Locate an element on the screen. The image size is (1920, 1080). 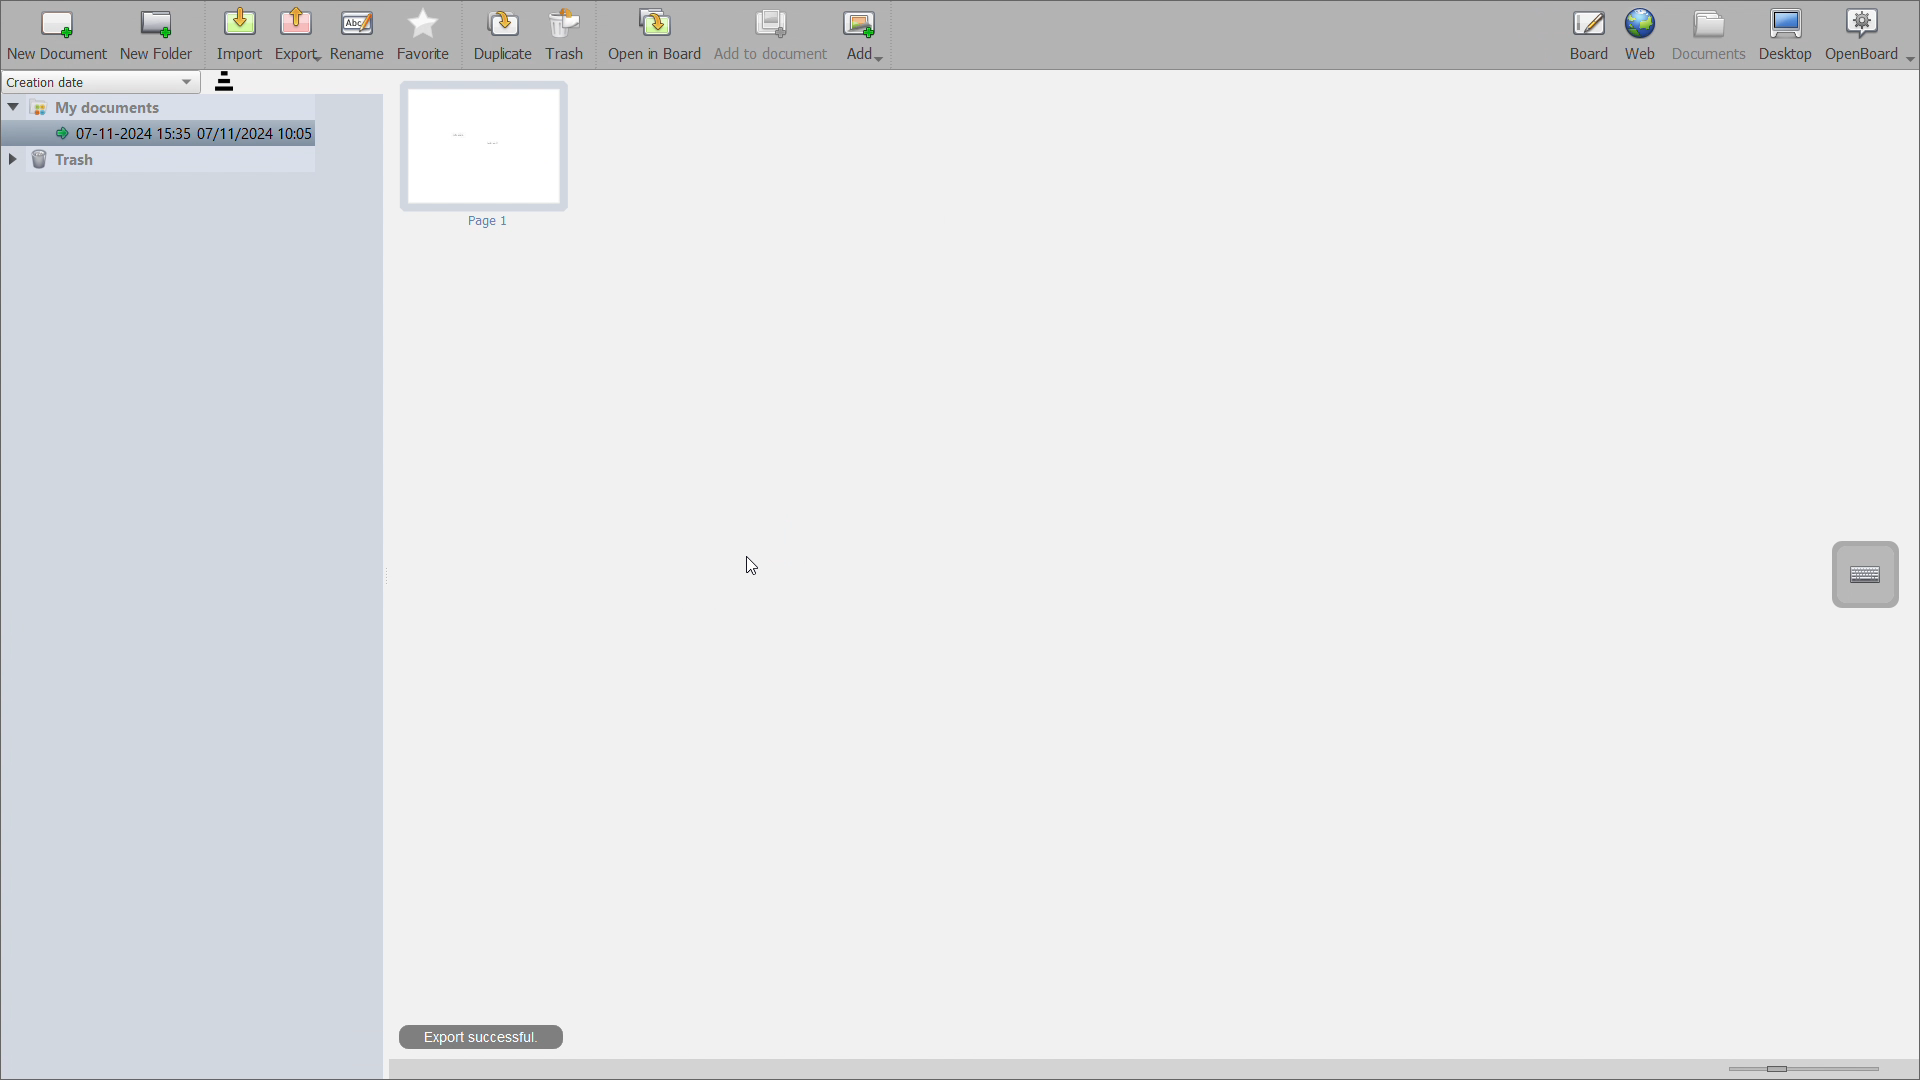
sort order is located at coordinates (226, 82).